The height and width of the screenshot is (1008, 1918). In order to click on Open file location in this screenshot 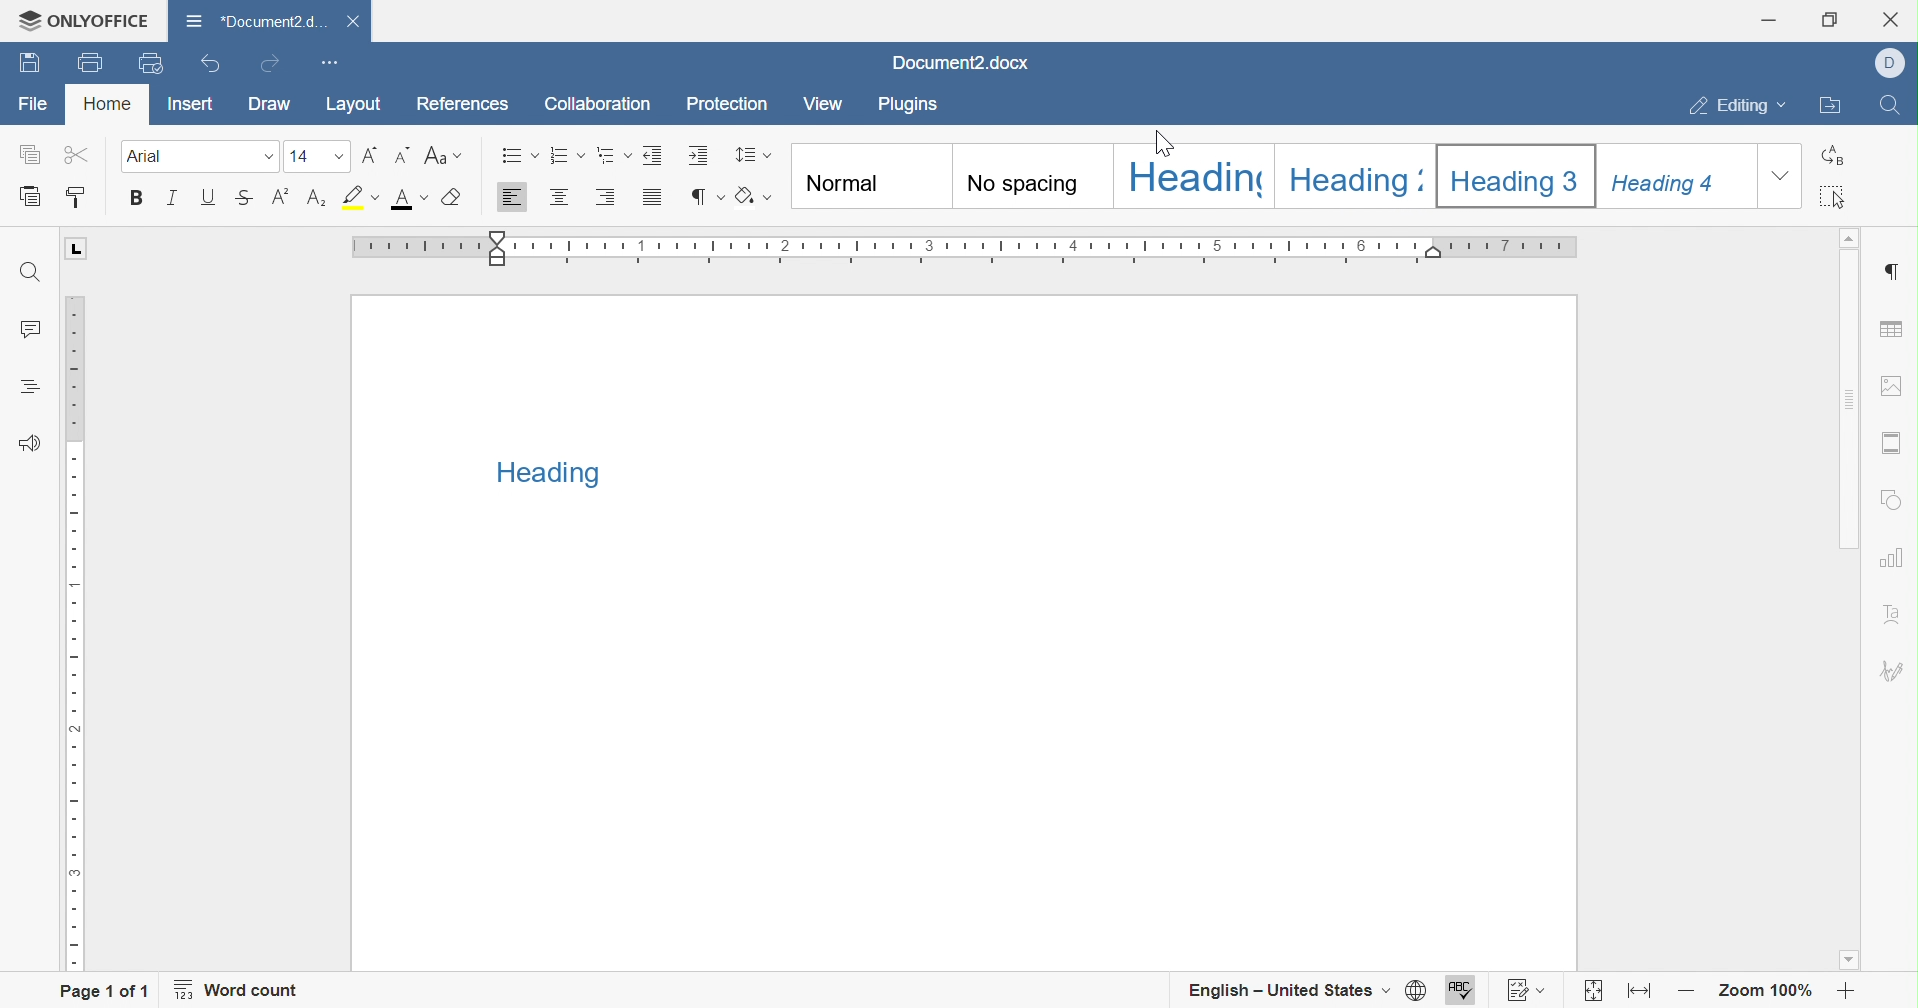, I will do `click(1831, 107)`.